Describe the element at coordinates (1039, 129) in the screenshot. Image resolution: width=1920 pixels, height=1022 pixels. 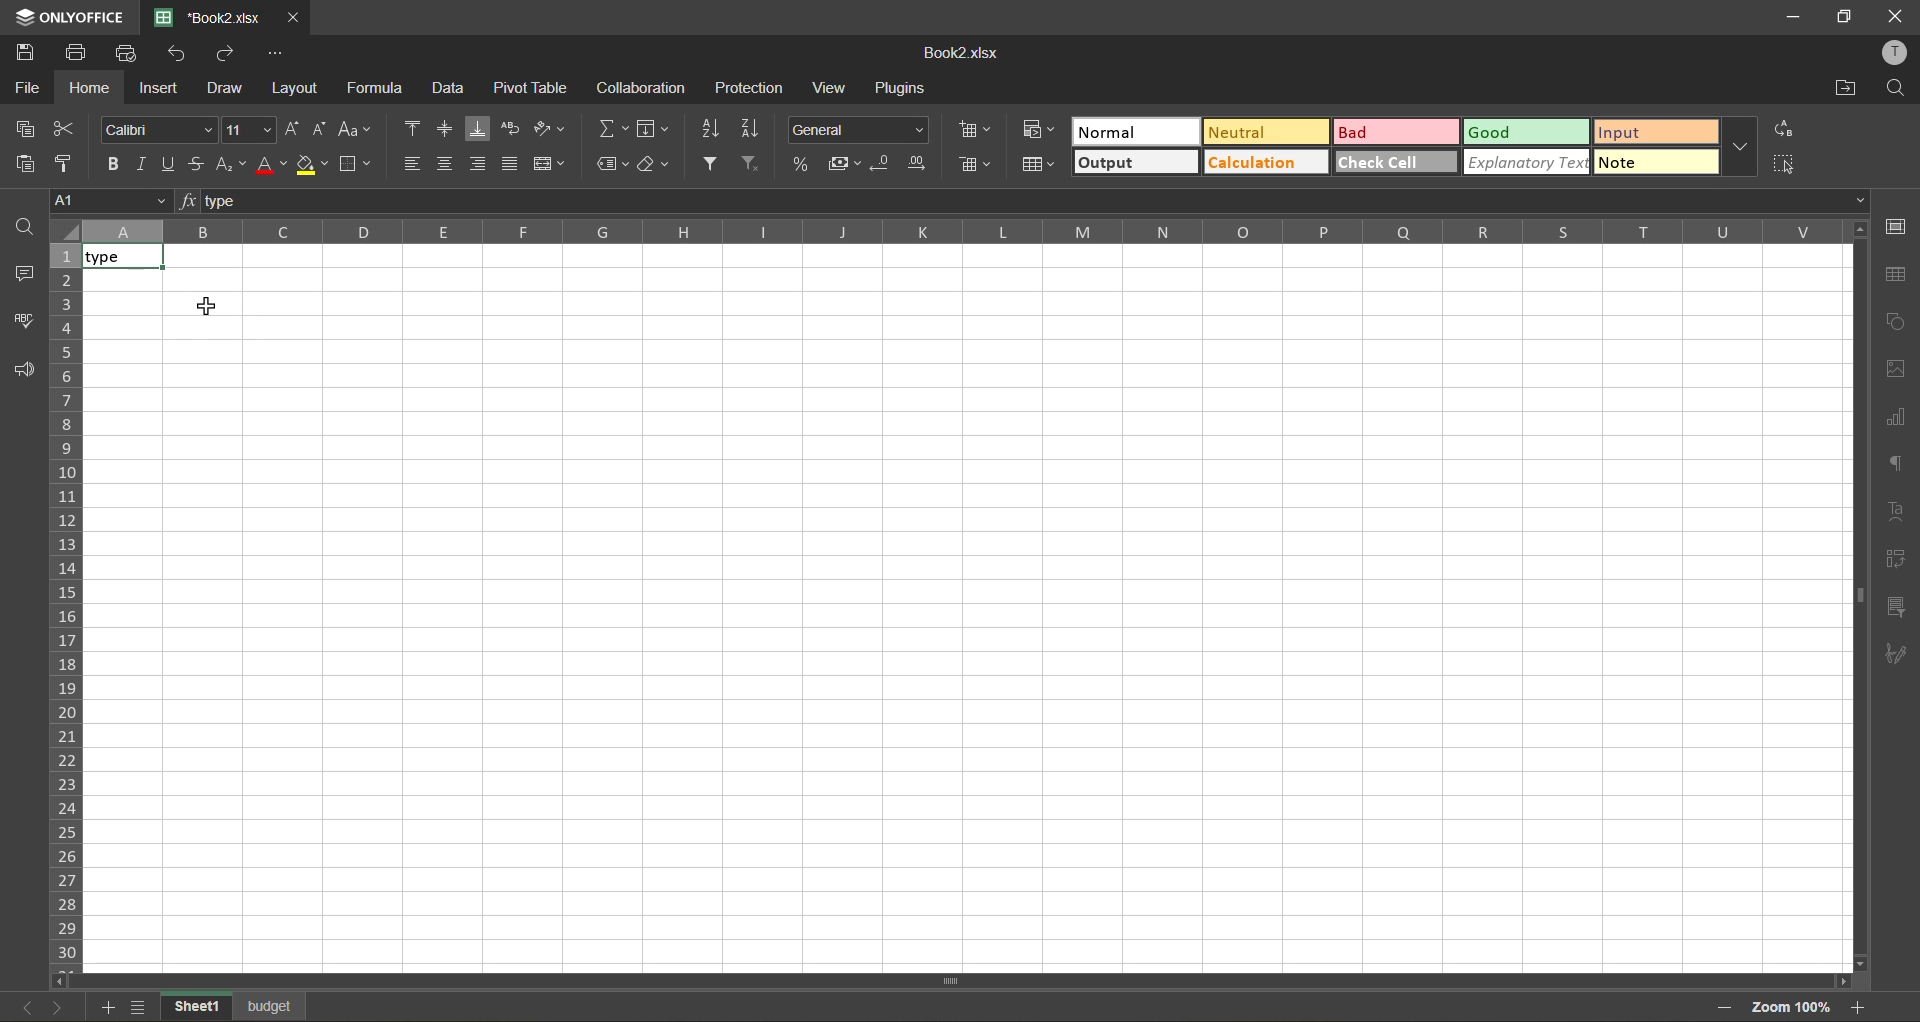
I see `conditional formatting` at that location.